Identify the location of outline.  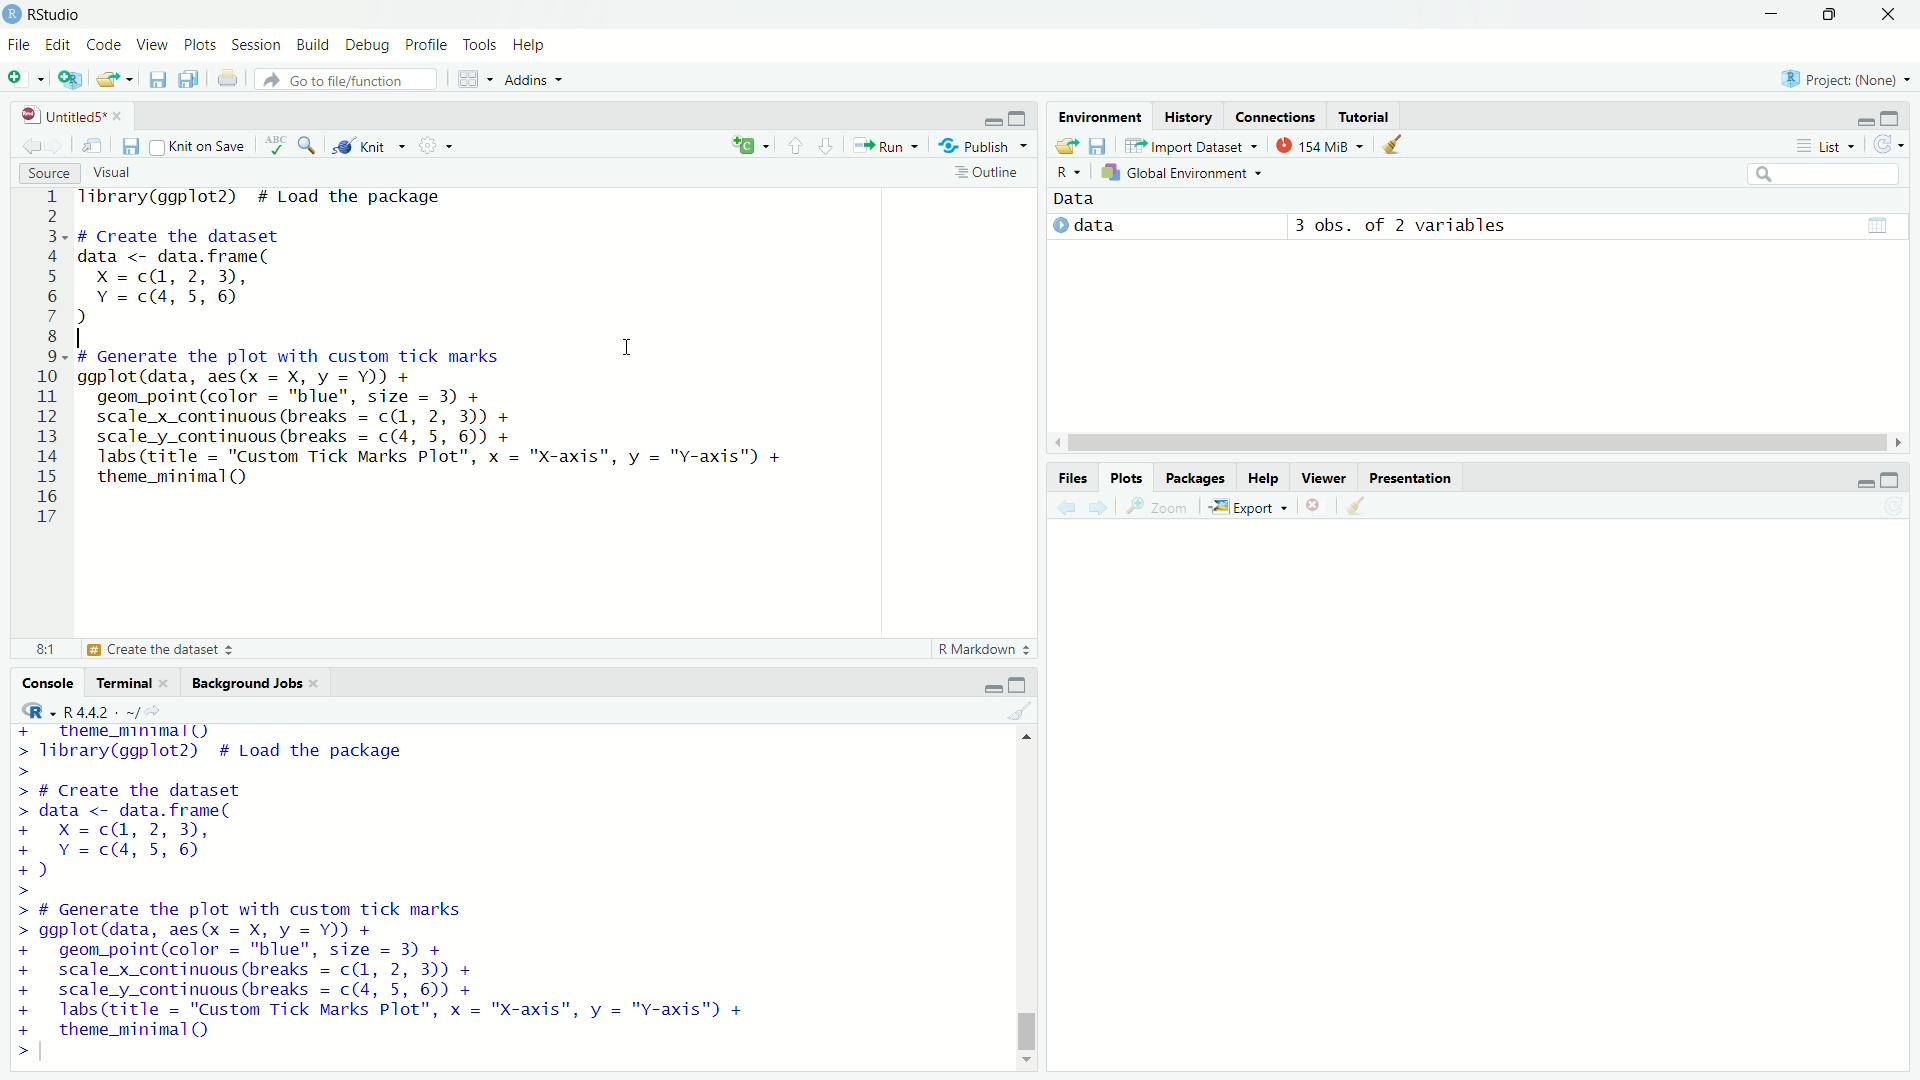
(990, 174).